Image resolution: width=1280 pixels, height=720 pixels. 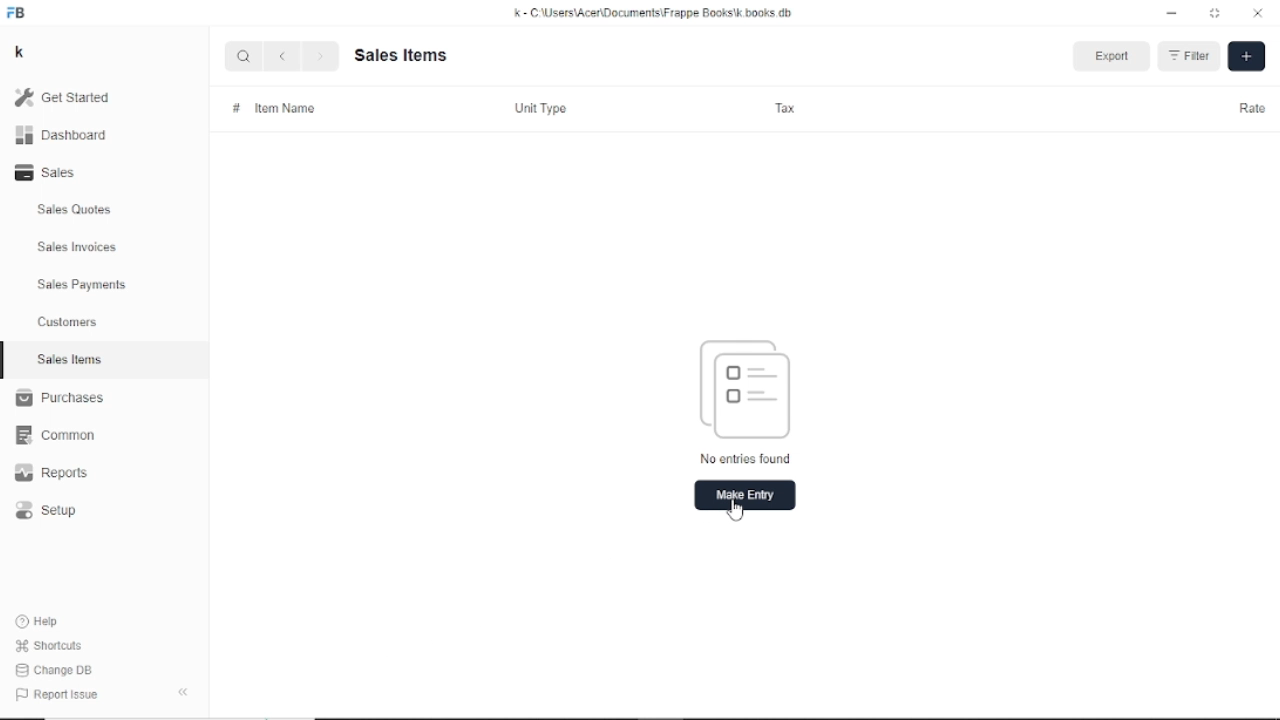 I want to click on Filter, so click(x=1190, y=54).